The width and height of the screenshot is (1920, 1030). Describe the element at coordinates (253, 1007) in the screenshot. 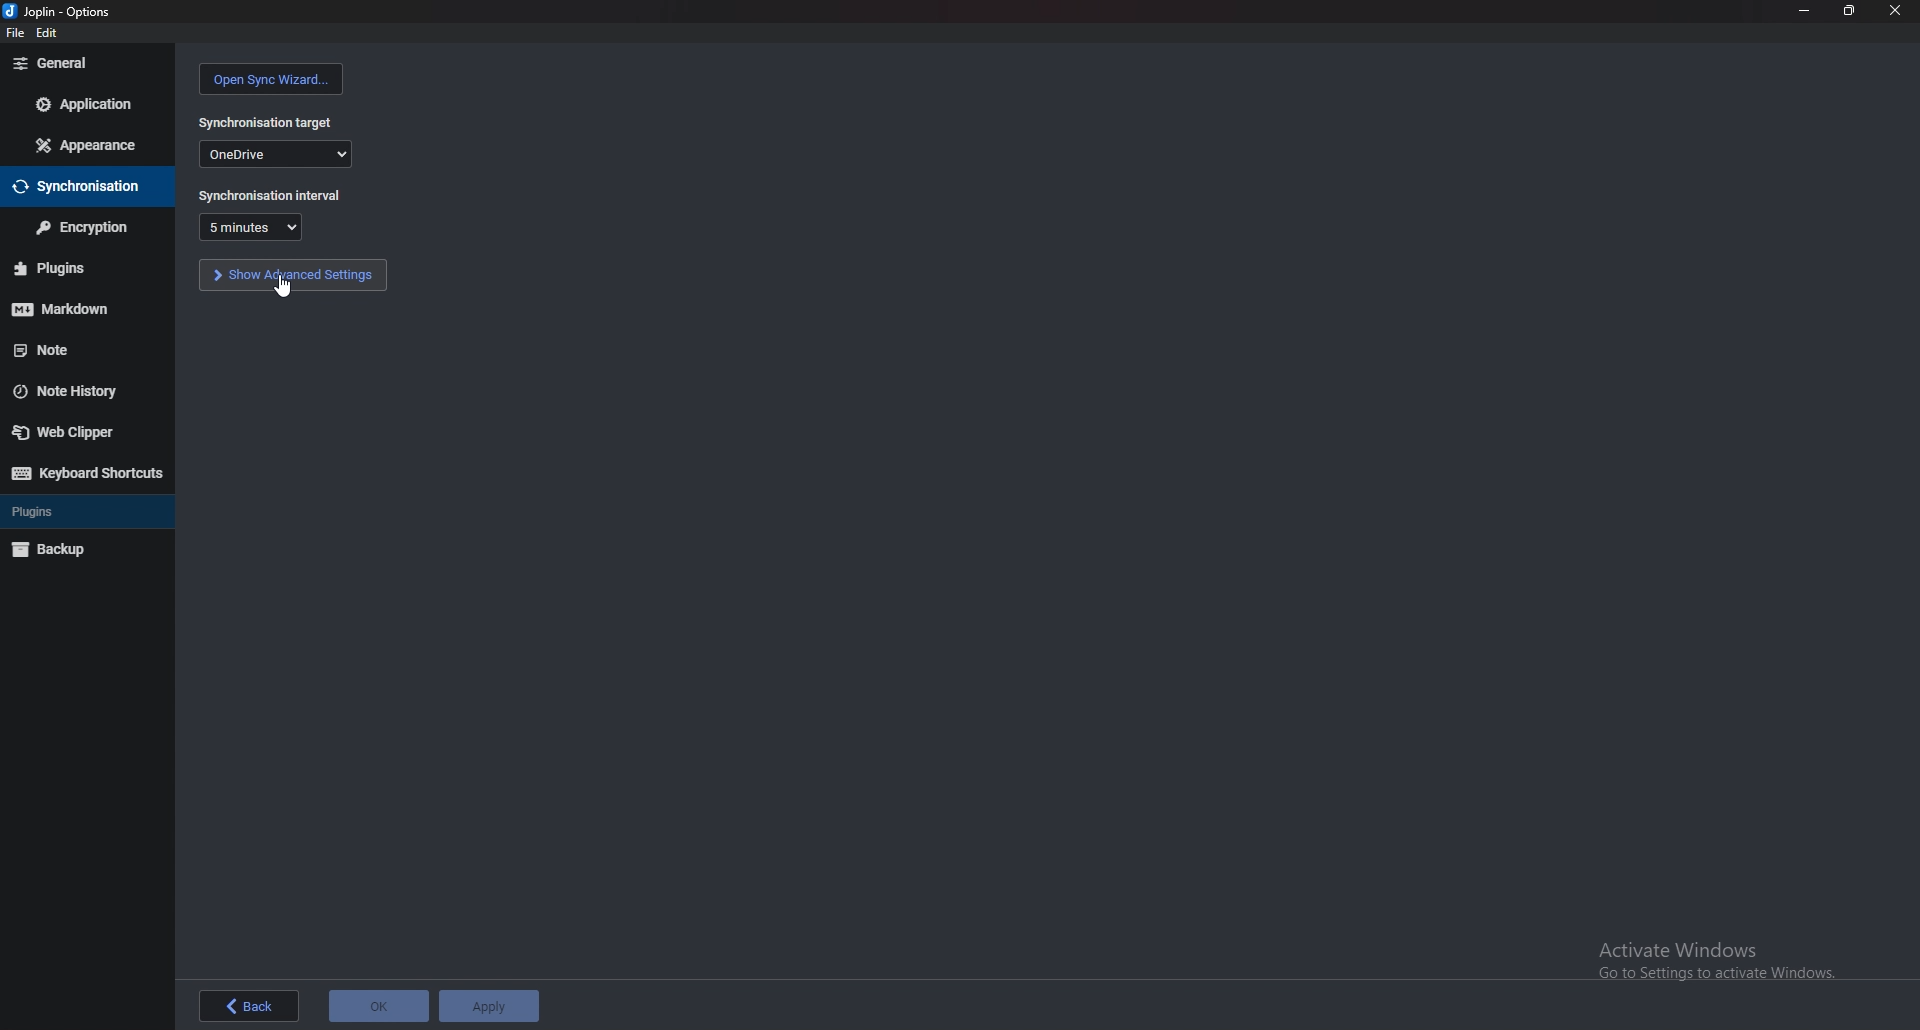

I see `back` at that location.